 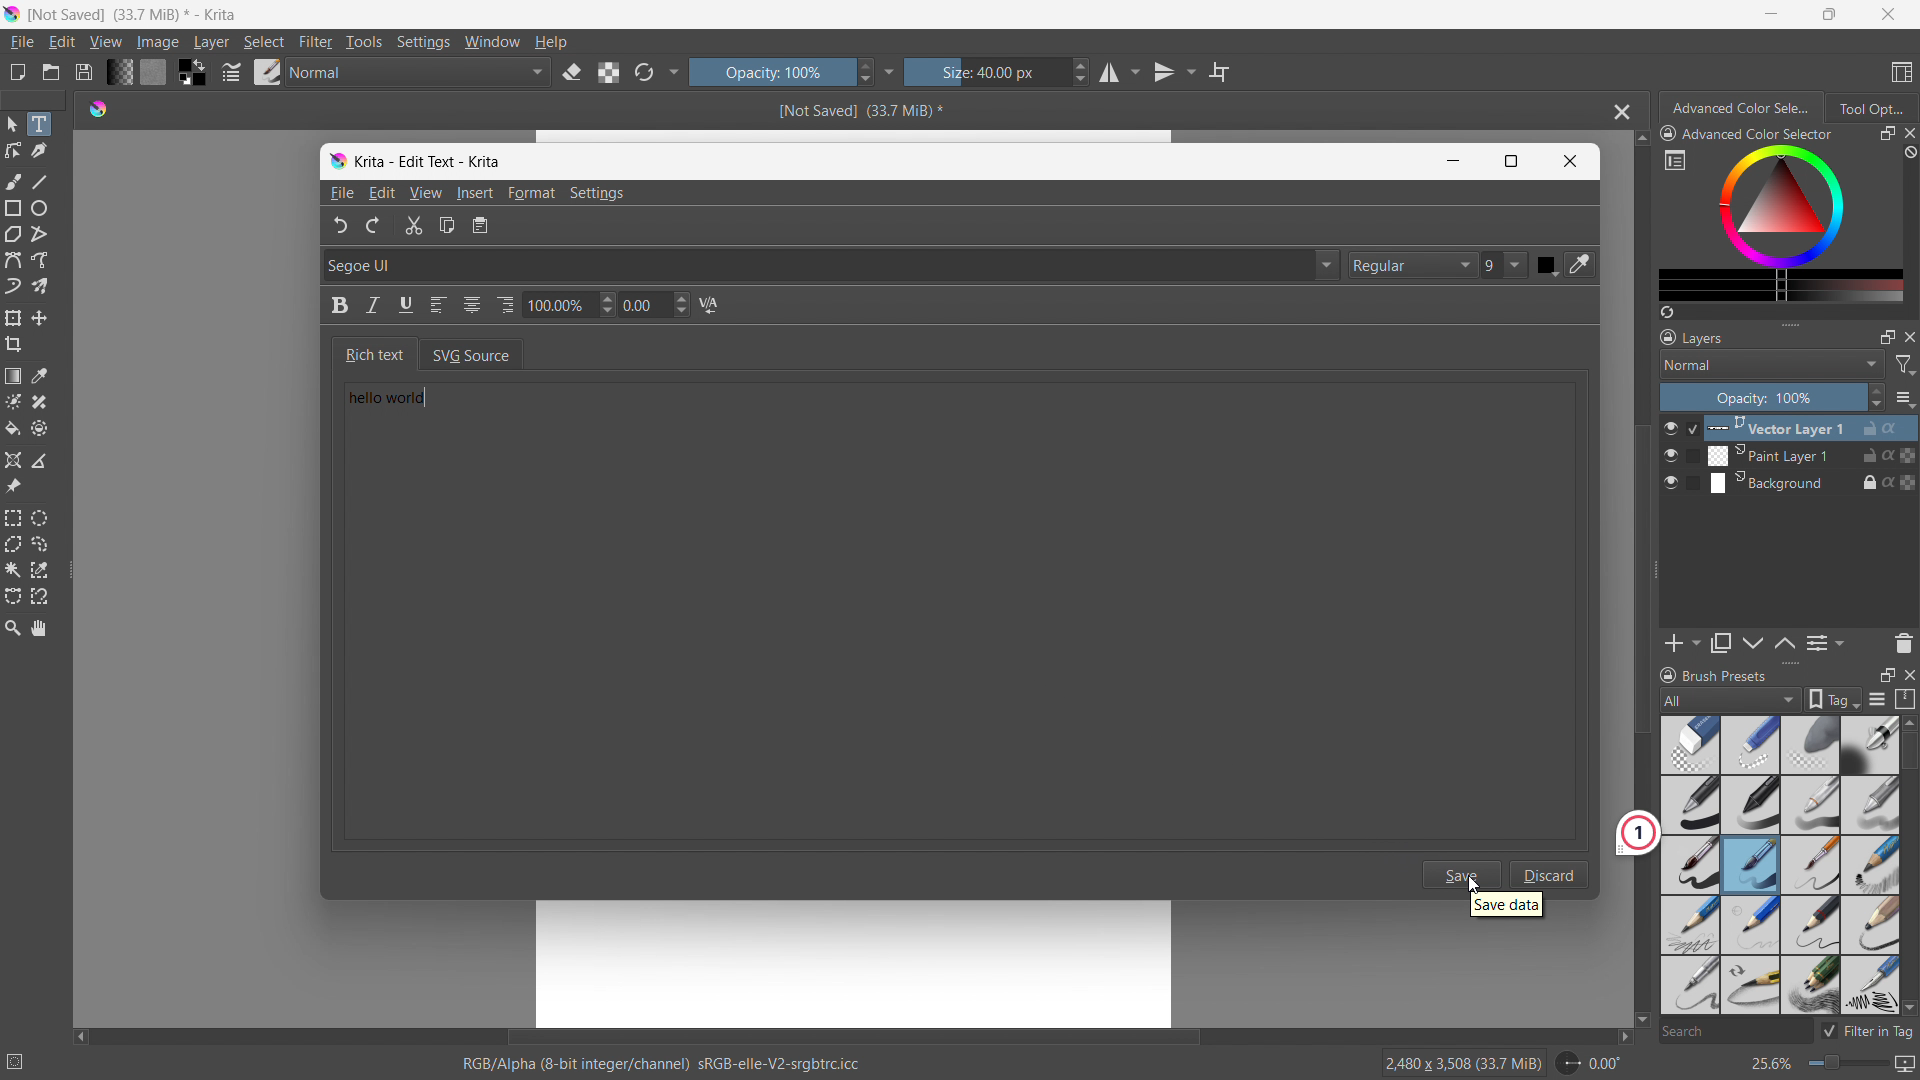 What do you see at coordinates (13, 235) in the screenshot?
I see `polygon tool` at bounding box center [13, 235].